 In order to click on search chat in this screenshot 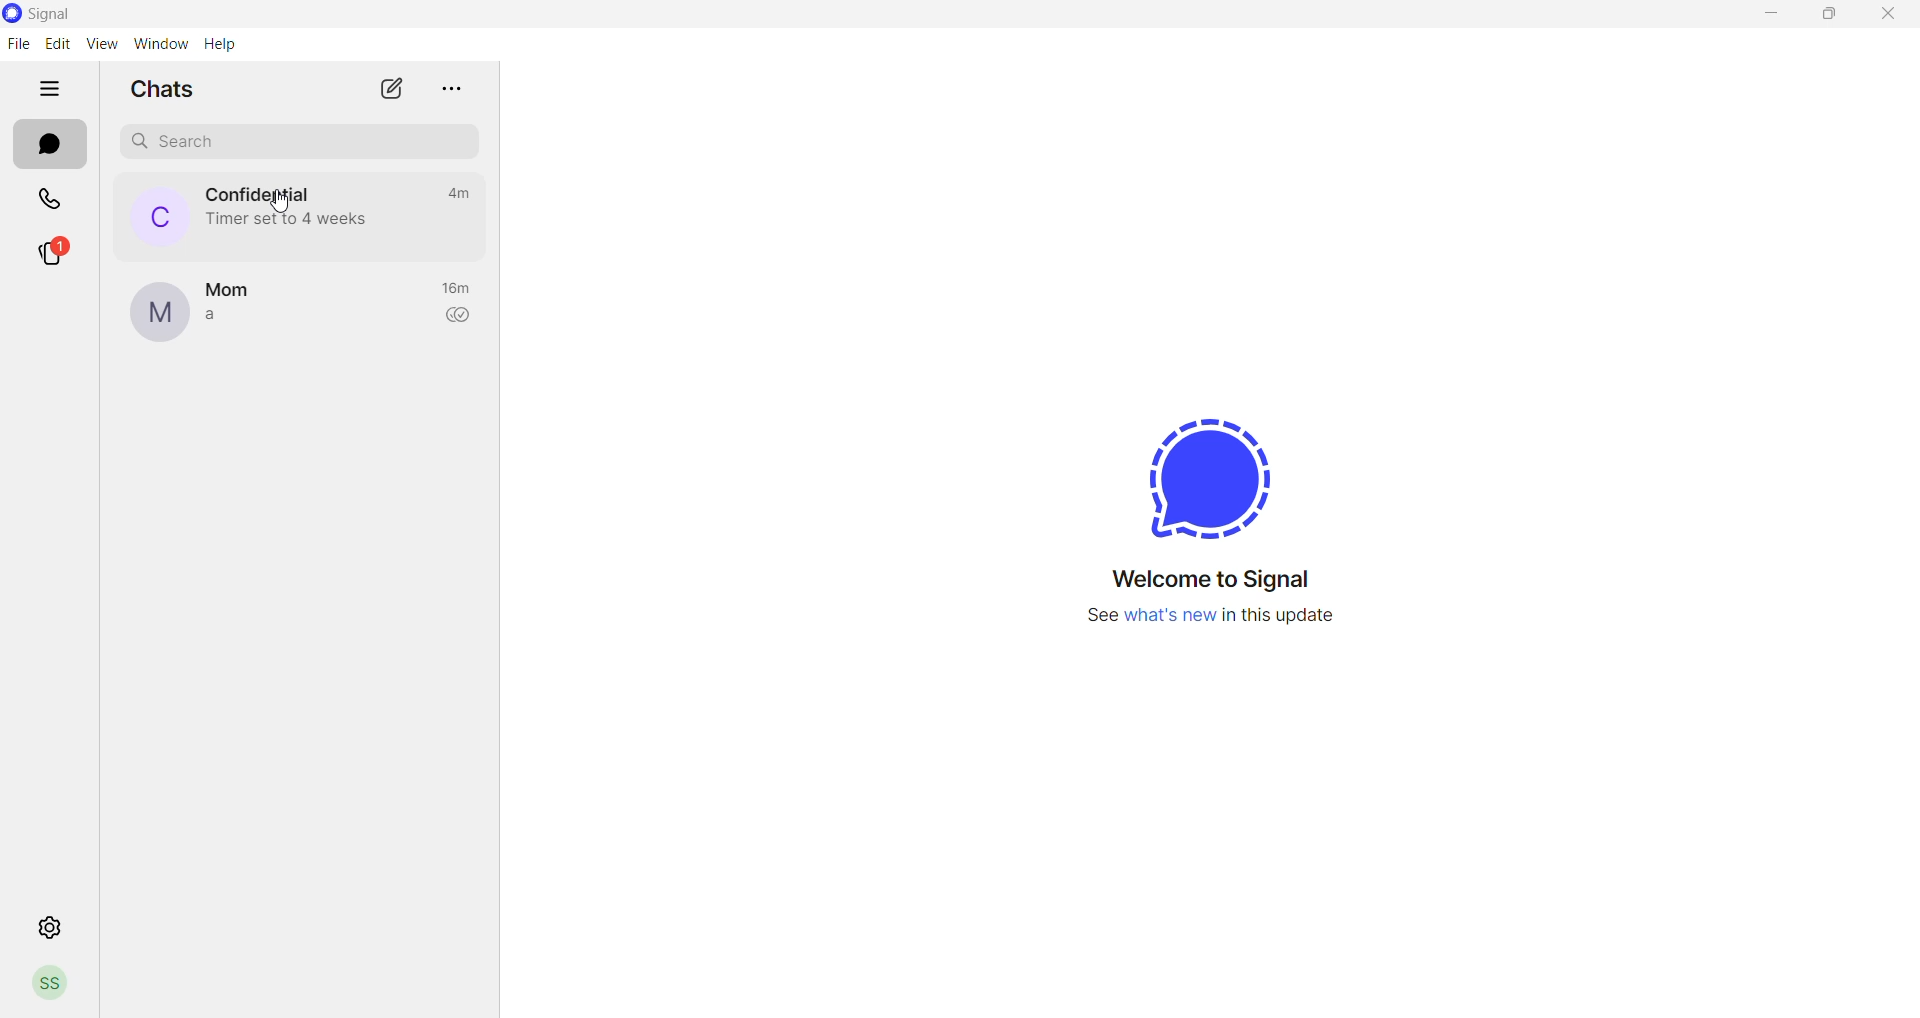, I will do `click(292, 143)`.